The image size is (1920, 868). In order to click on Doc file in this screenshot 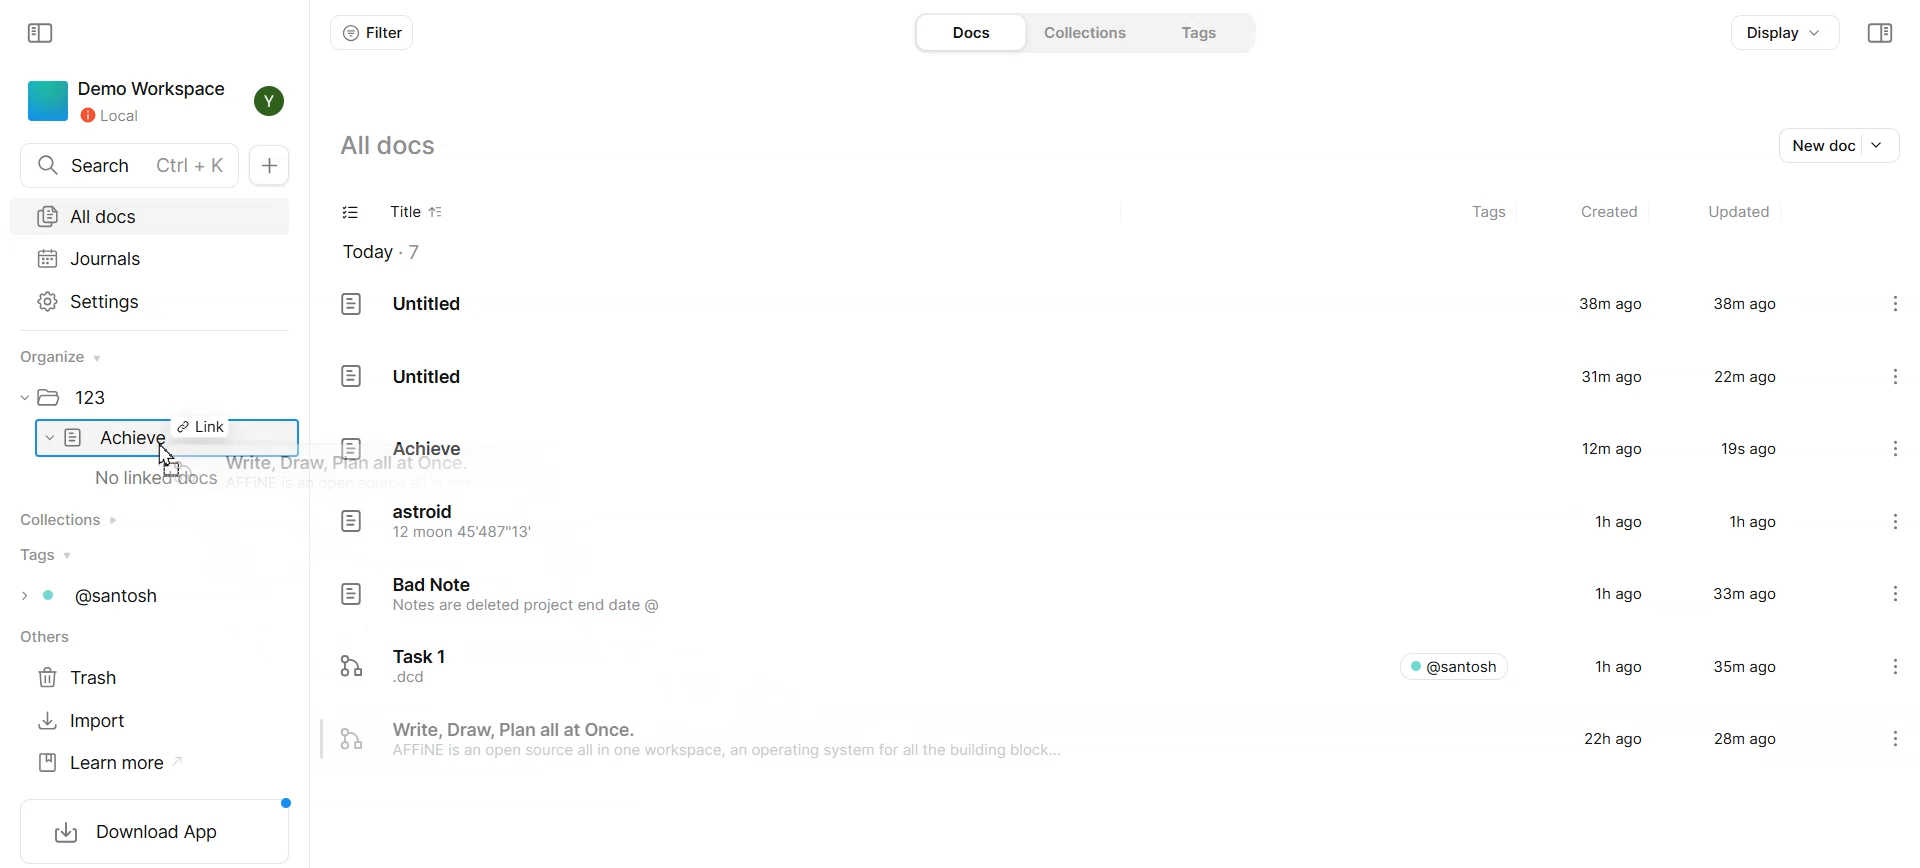, I will do `click(1075, 449)`.